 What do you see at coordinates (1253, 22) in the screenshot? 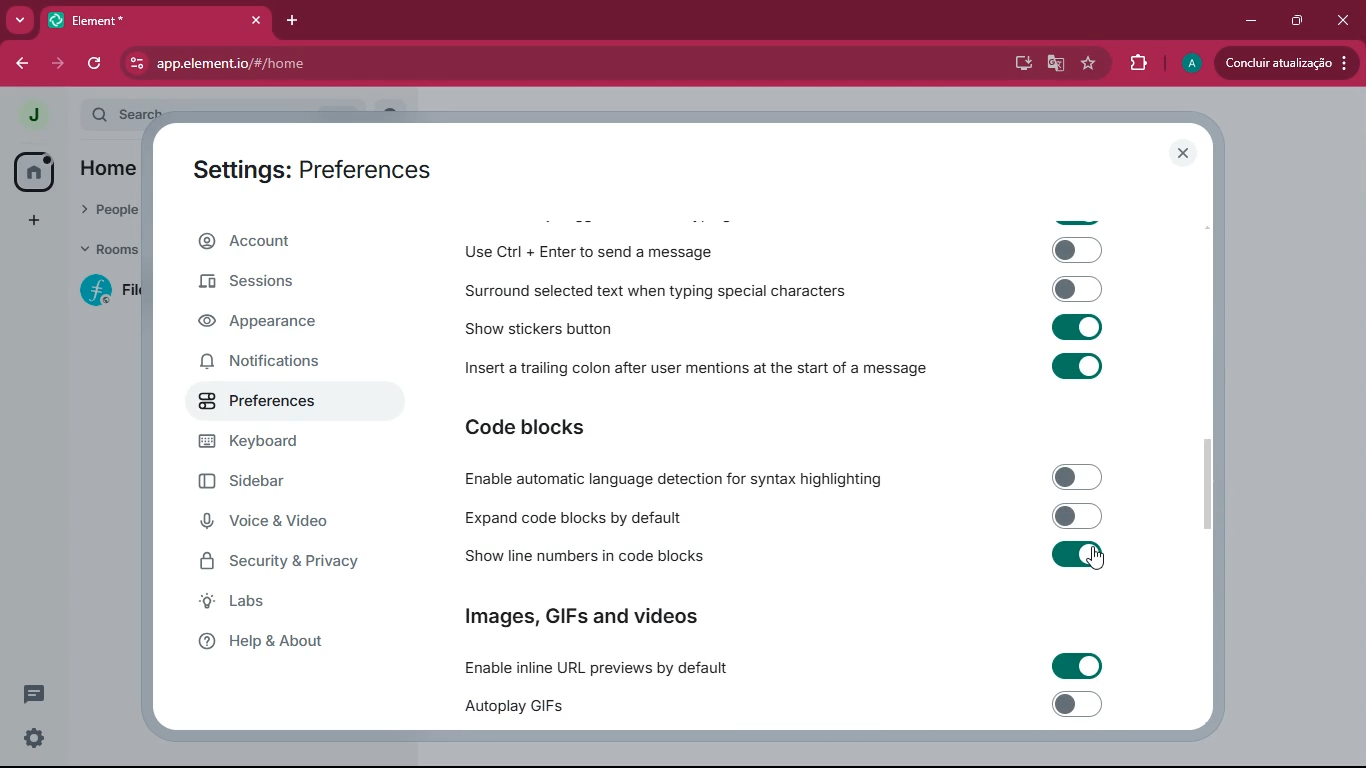
I see `minimize` at bounding box center [1253, 22].